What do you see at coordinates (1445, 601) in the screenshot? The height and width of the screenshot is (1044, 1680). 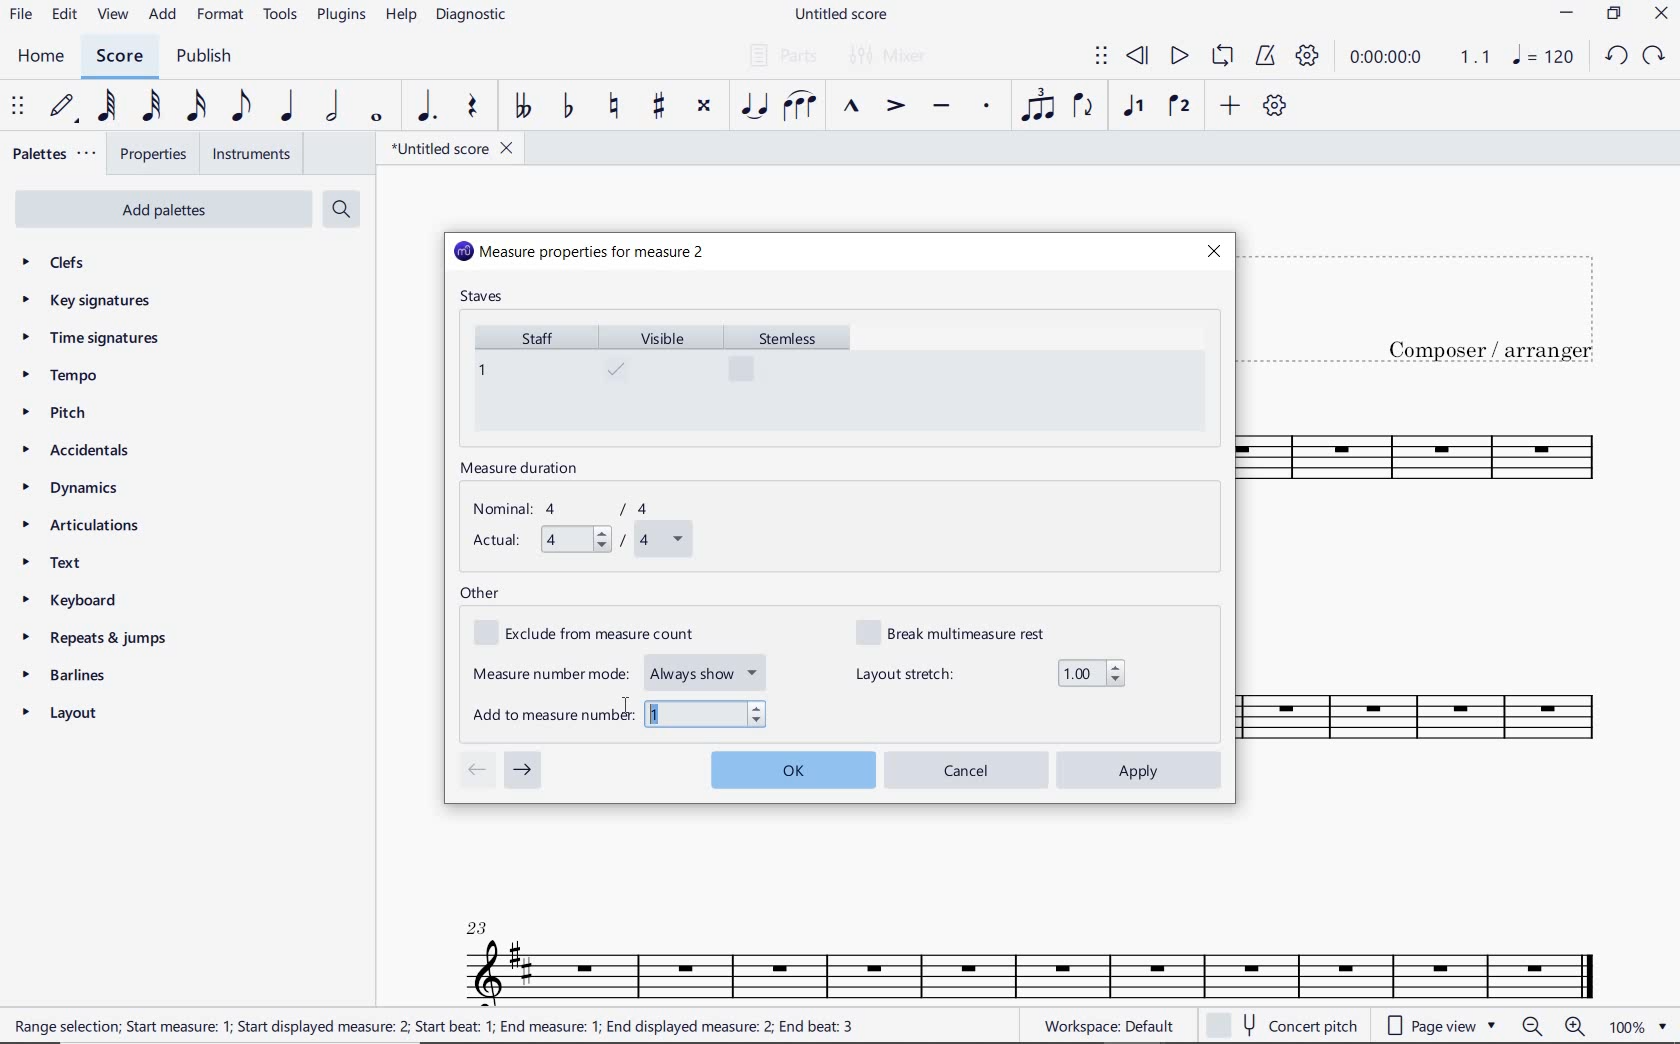 I see `INSTRUMENT: TENOR SAXOPHONE` at bounding box center [1445, 601].